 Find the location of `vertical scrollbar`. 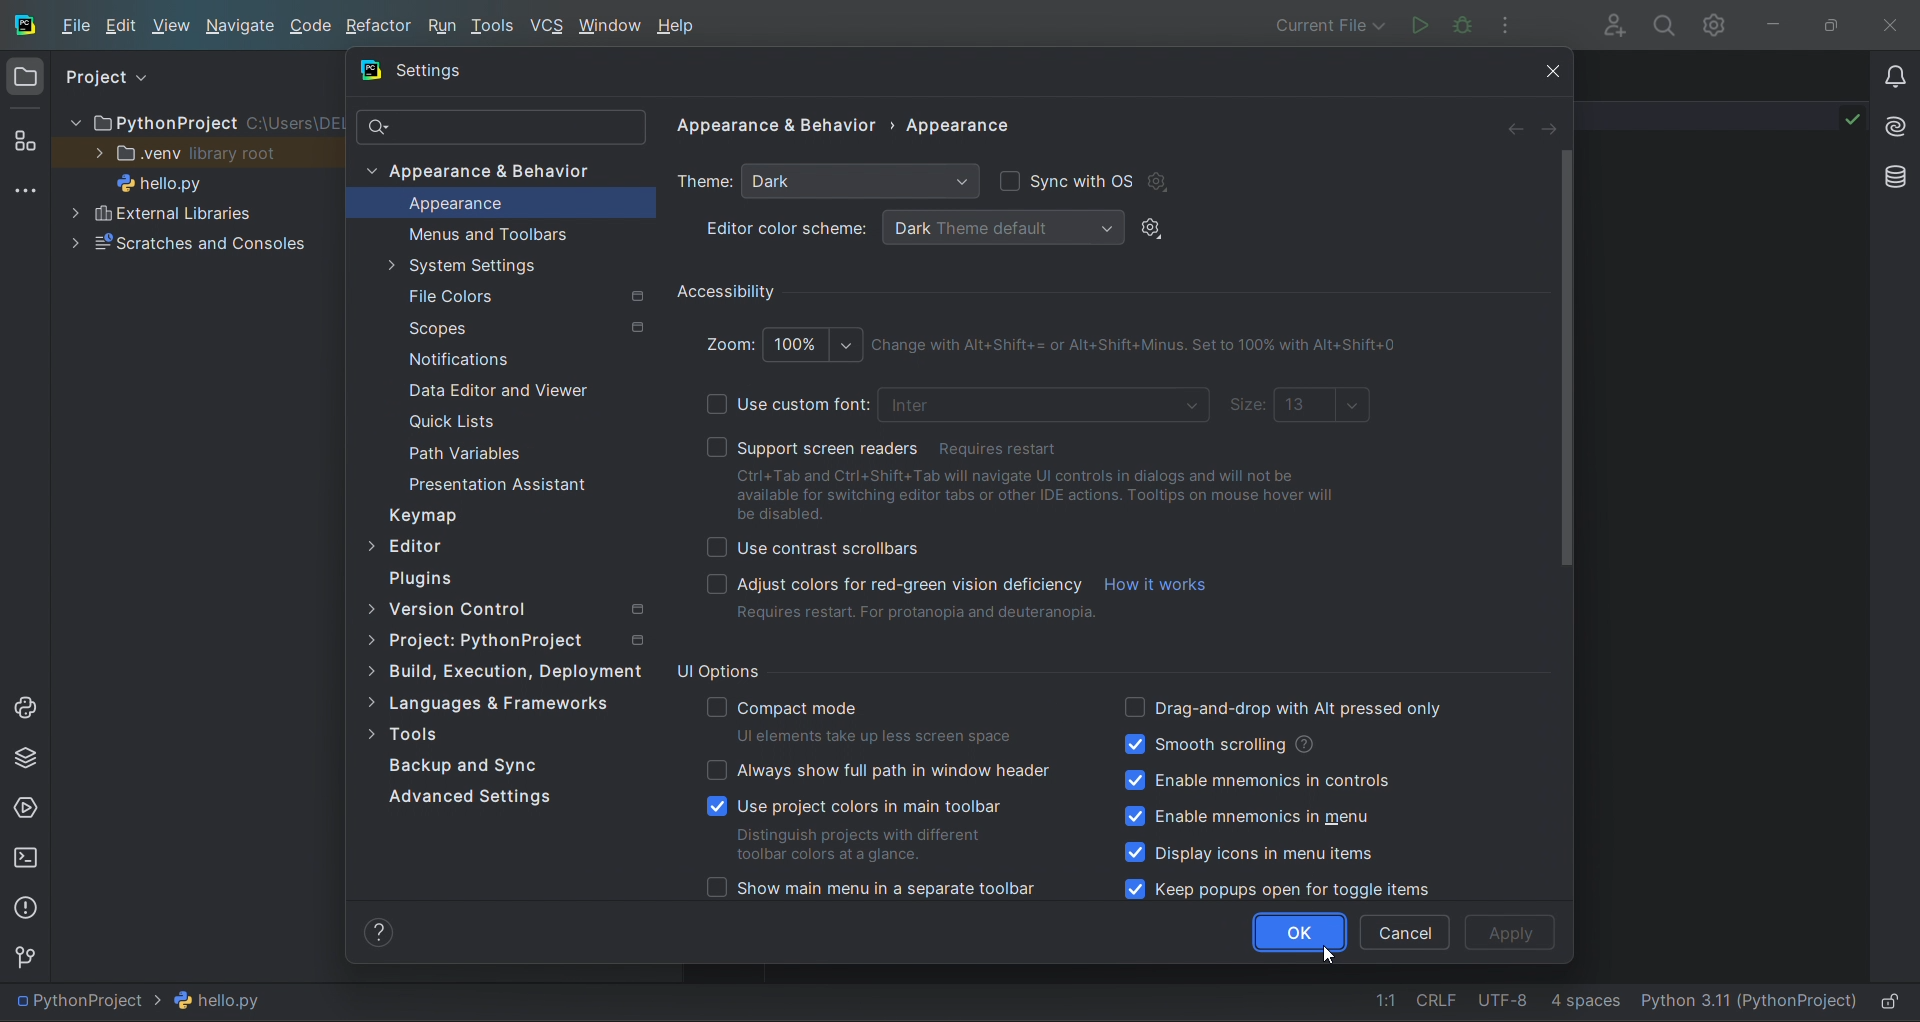

vertical scrollbar is located at coordinates (1568, 358).